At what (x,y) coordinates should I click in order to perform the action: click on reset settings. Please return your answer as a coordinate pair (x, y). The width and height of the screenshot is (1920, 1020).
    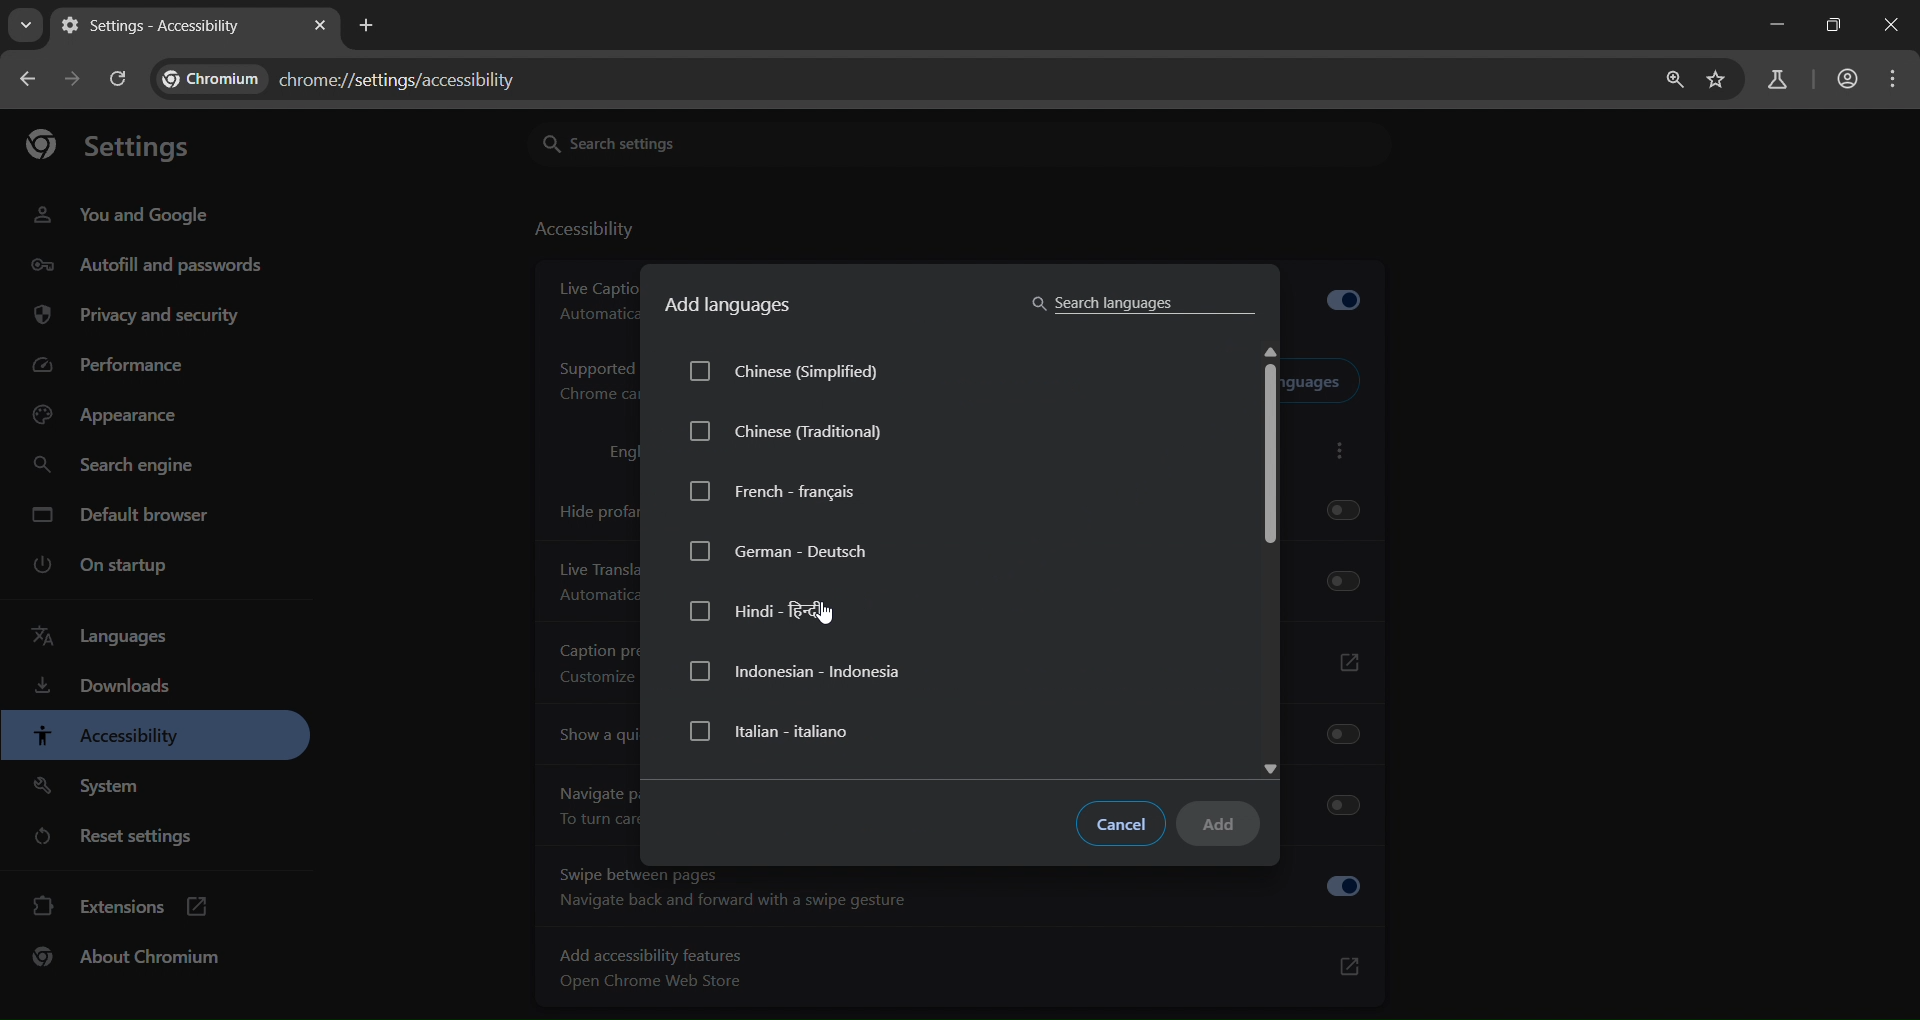
    Looking at the image, I should click on (123, 837).